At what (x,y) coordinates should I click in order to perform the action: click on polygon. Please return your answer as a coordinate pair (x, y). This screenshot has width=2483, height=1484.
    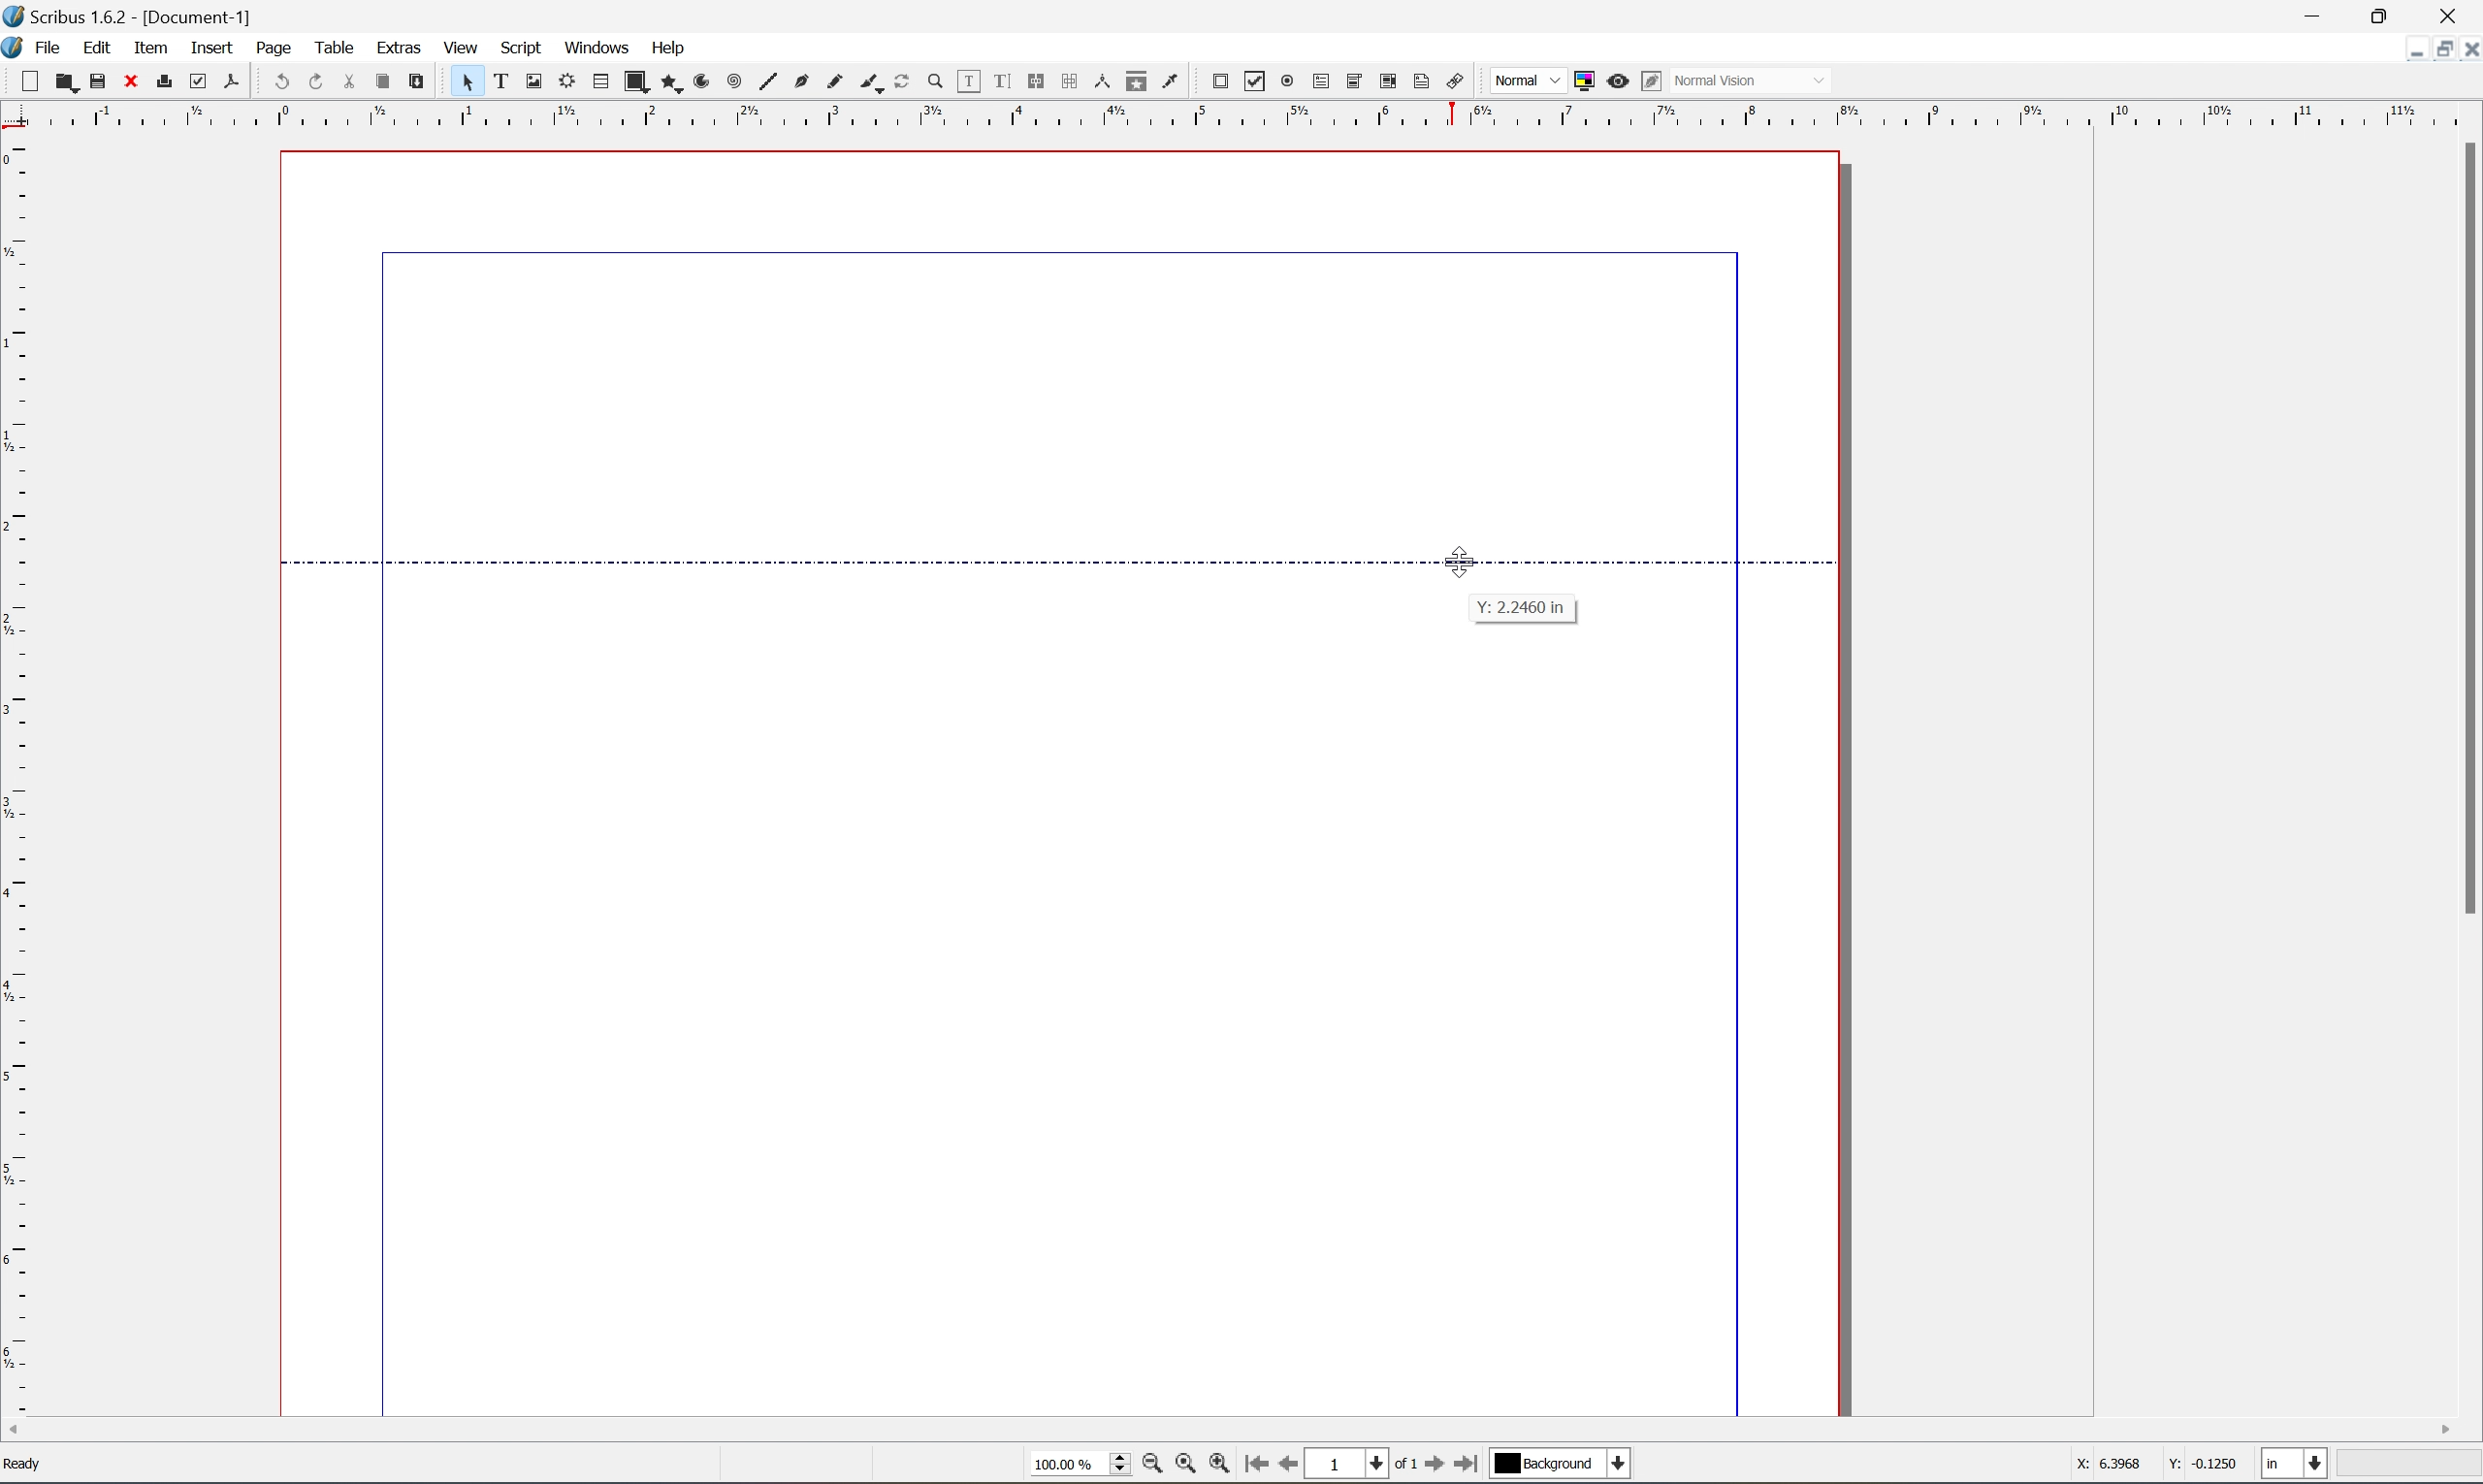
    Looking at the image, I should click on (667, 82).